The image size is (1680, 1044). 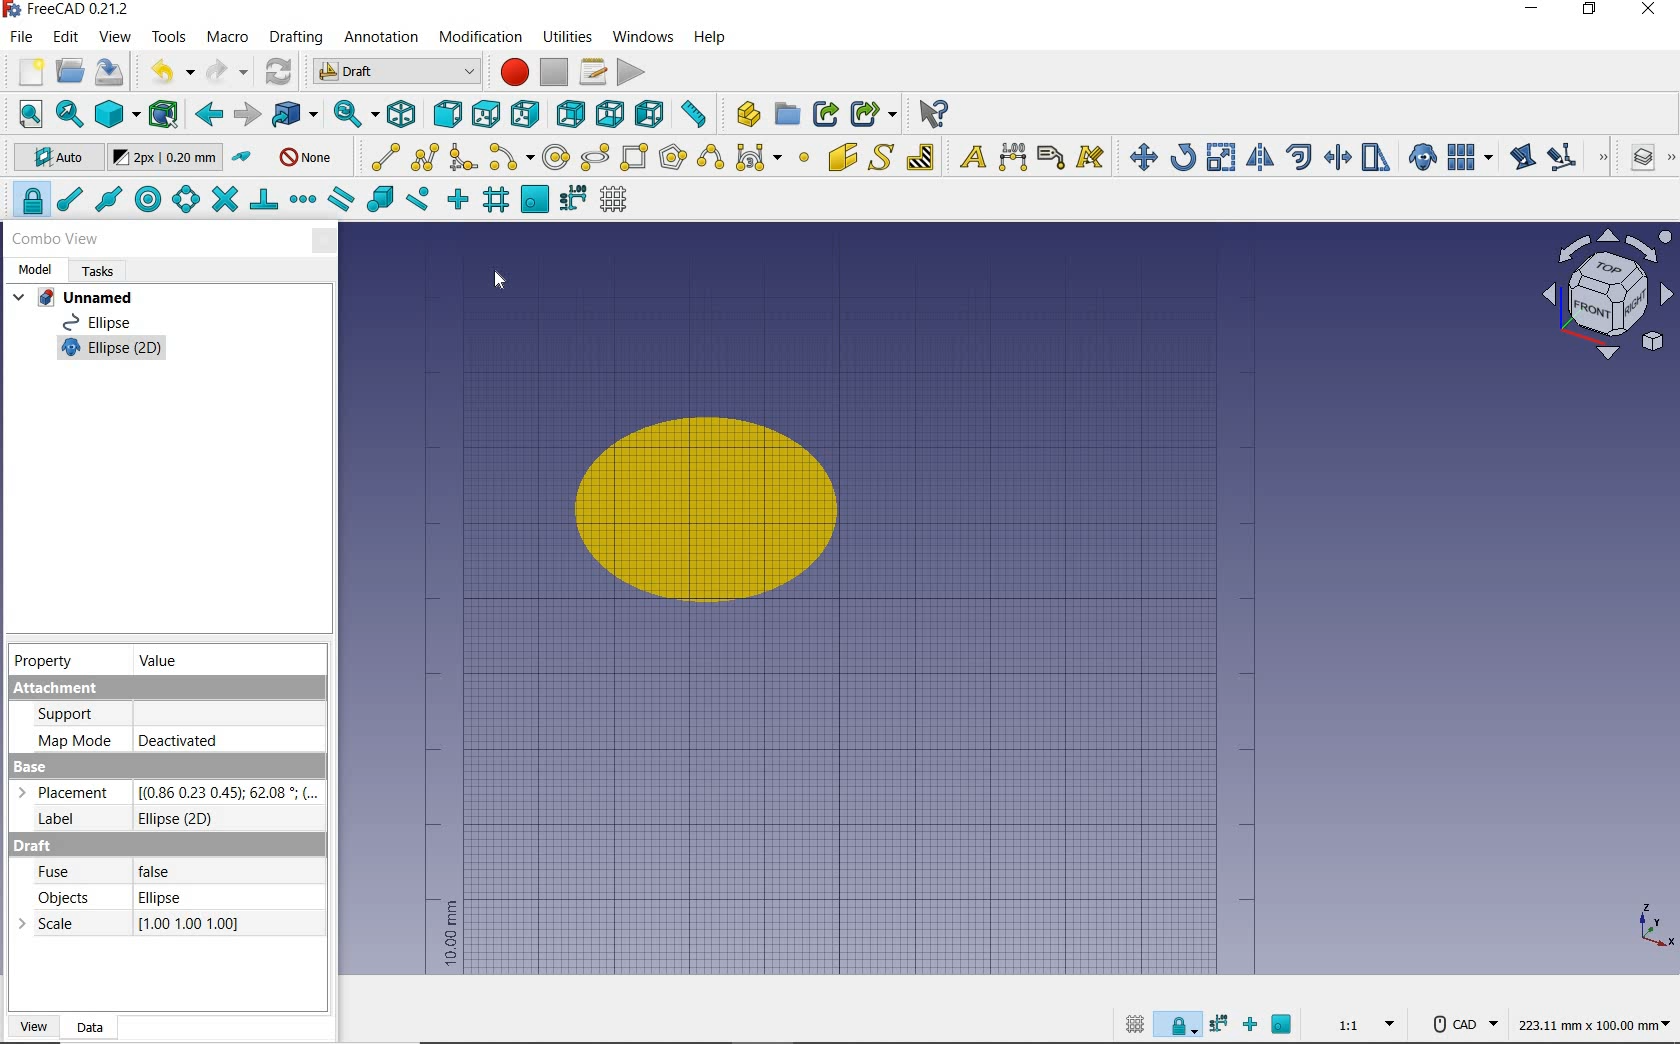 What do you see at coordinates (54, 239) in the screenshot?
I see `combo view` at bounding box center [54, 239].